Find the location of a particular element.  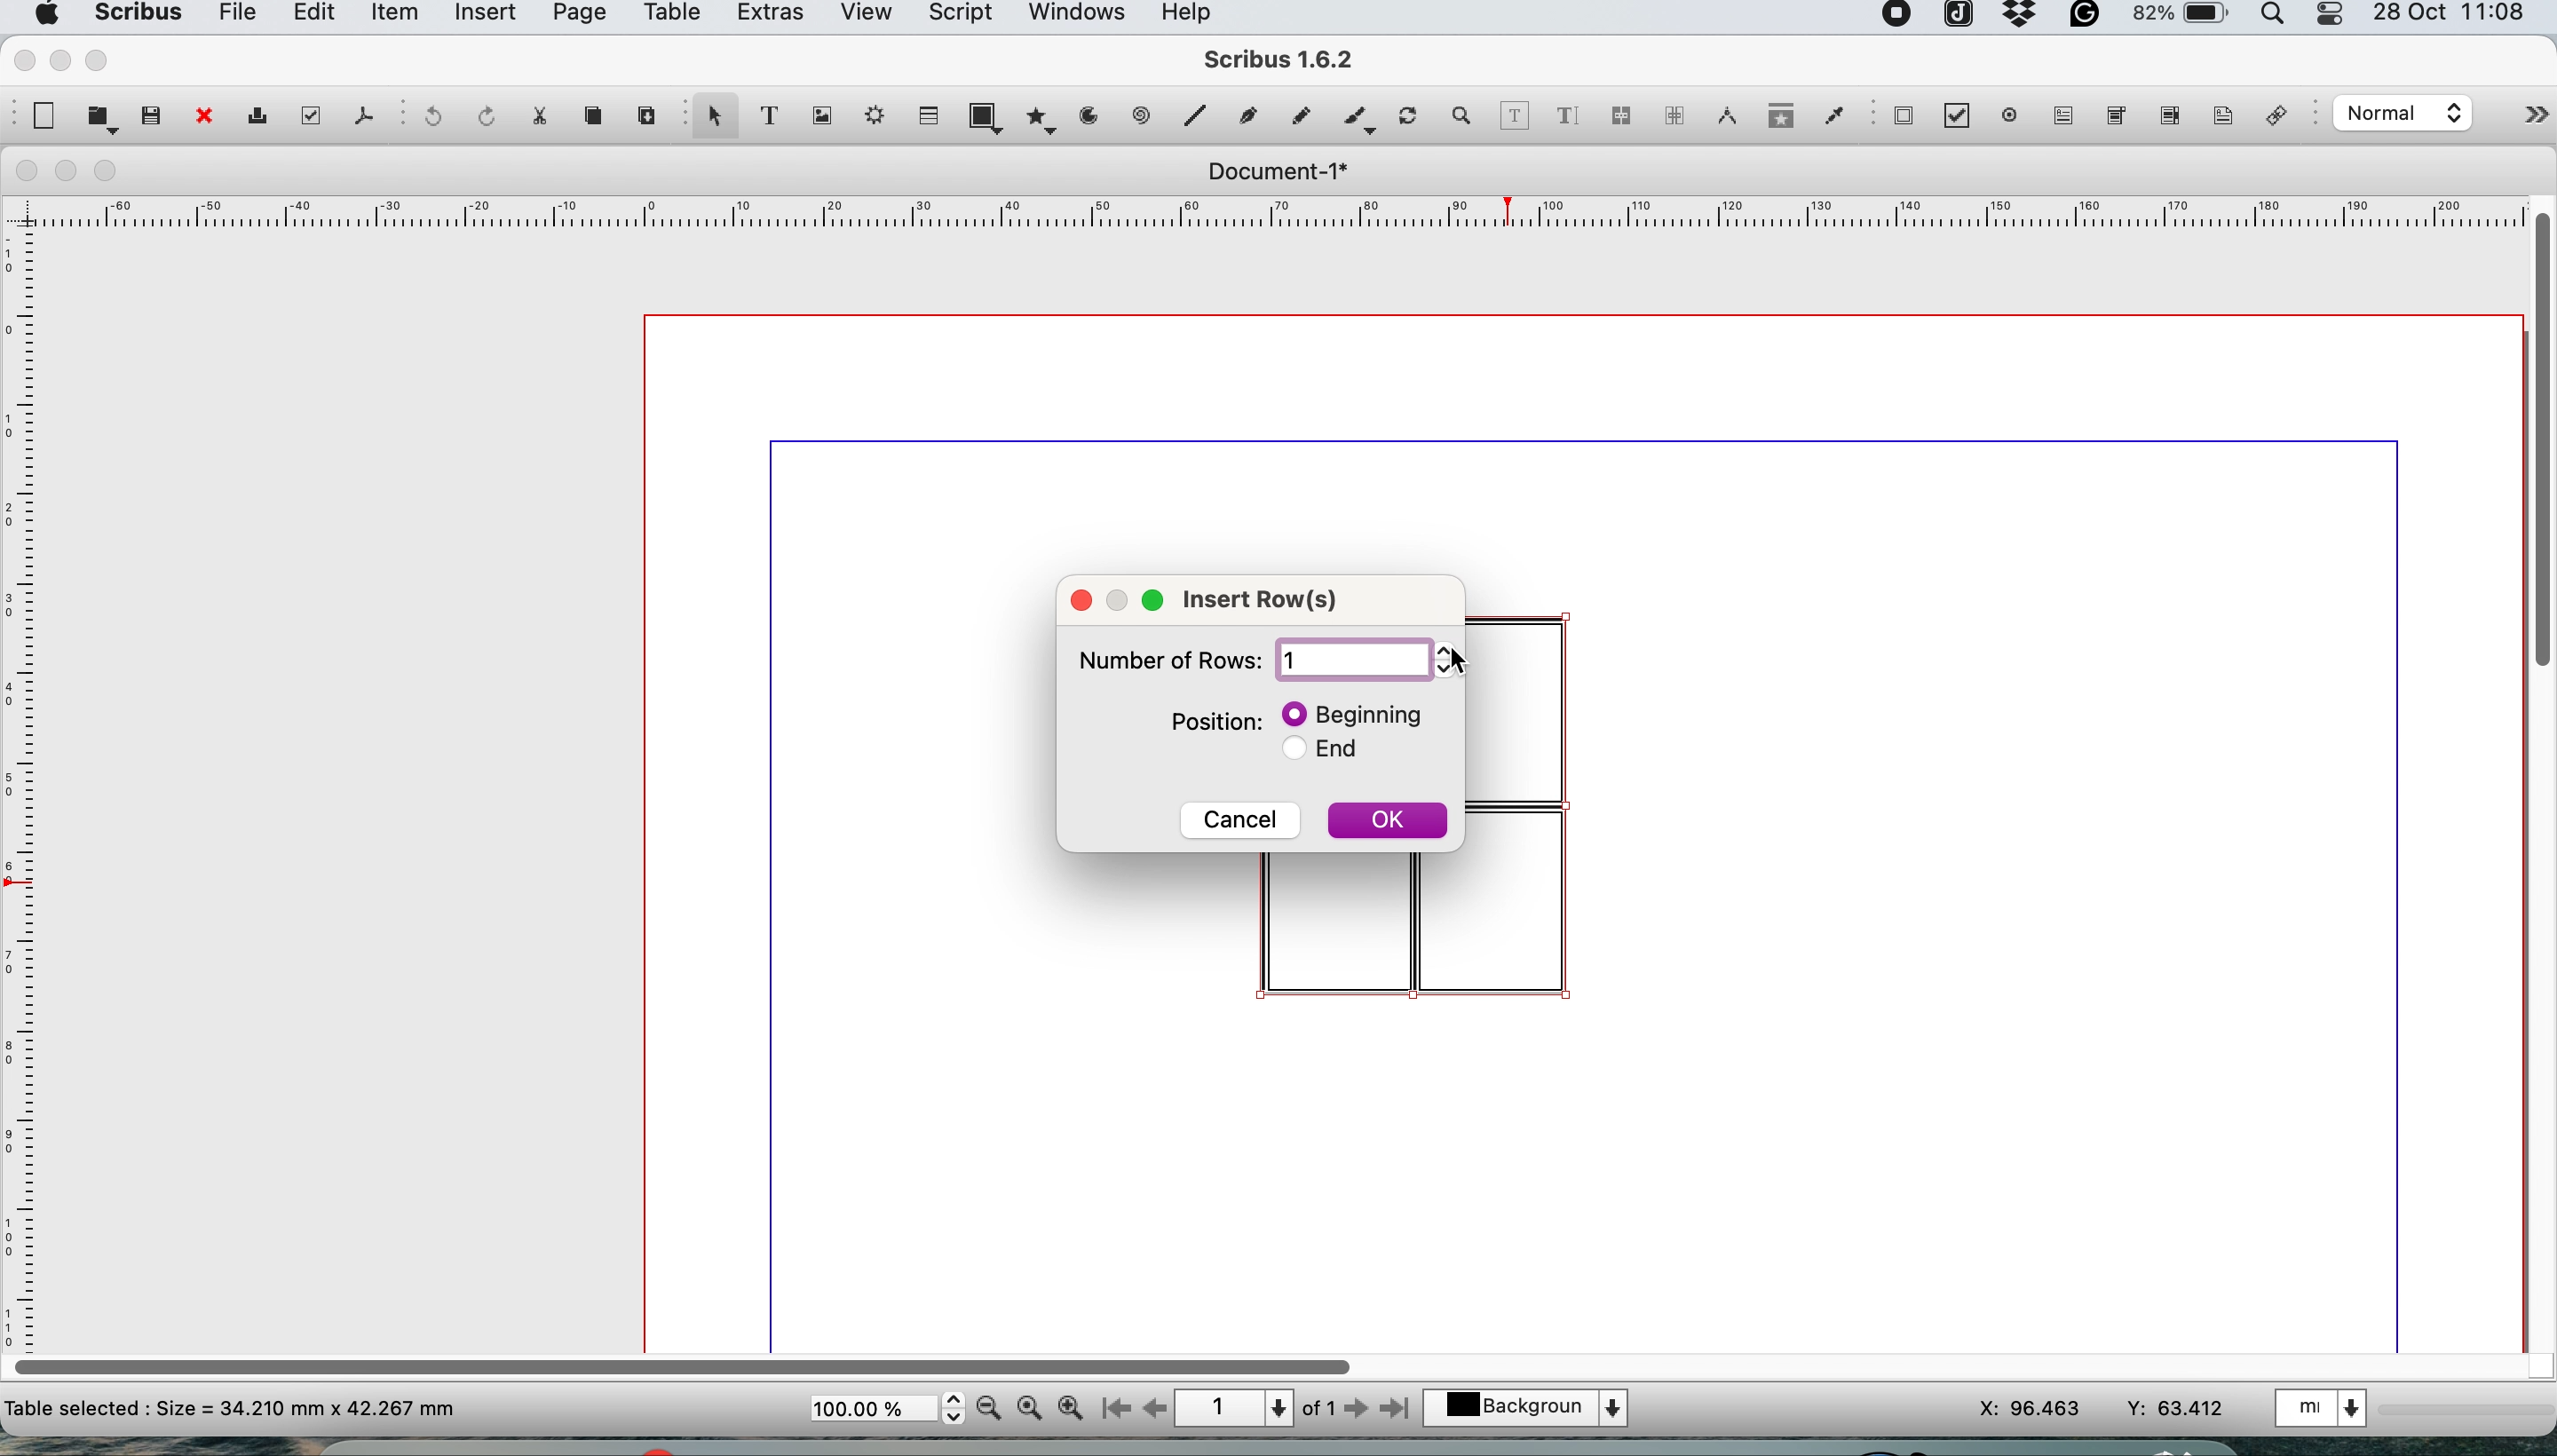

windows is located at coordinates (1075, 18).